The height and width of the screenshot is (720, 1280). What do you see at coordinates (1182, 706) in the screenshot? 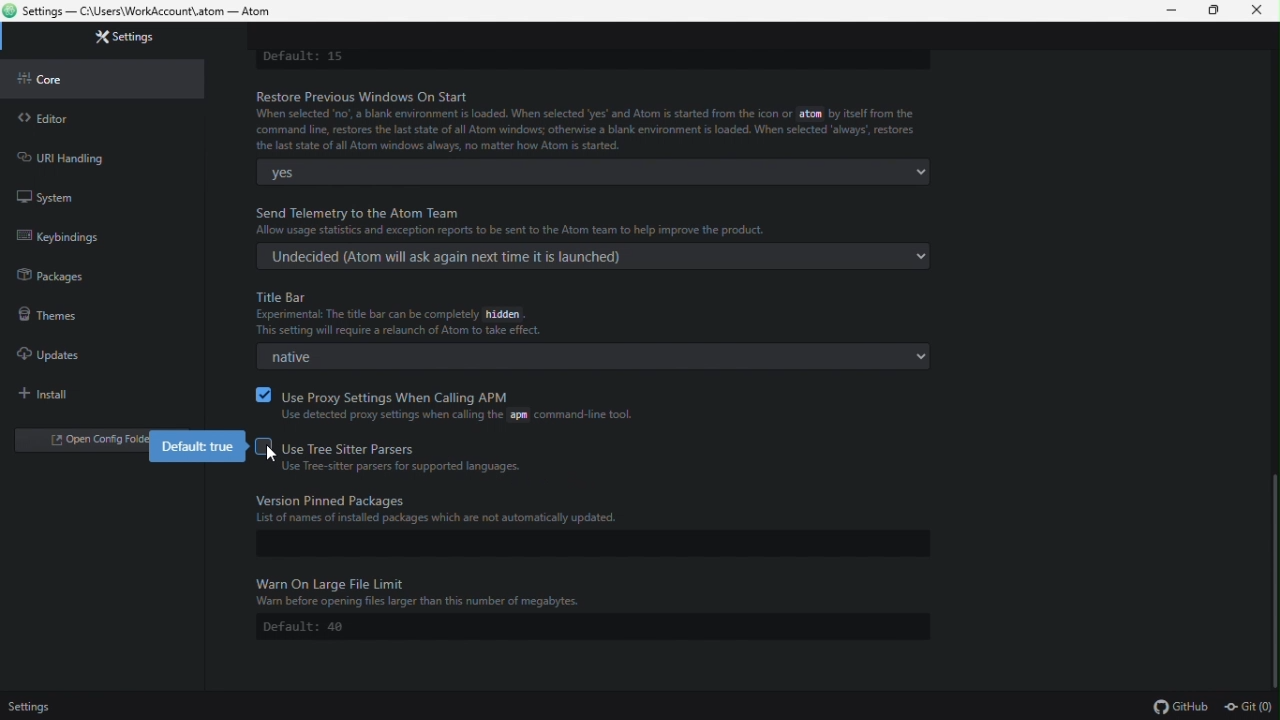
I see `GitHub` at bounding box center [1182, 706].